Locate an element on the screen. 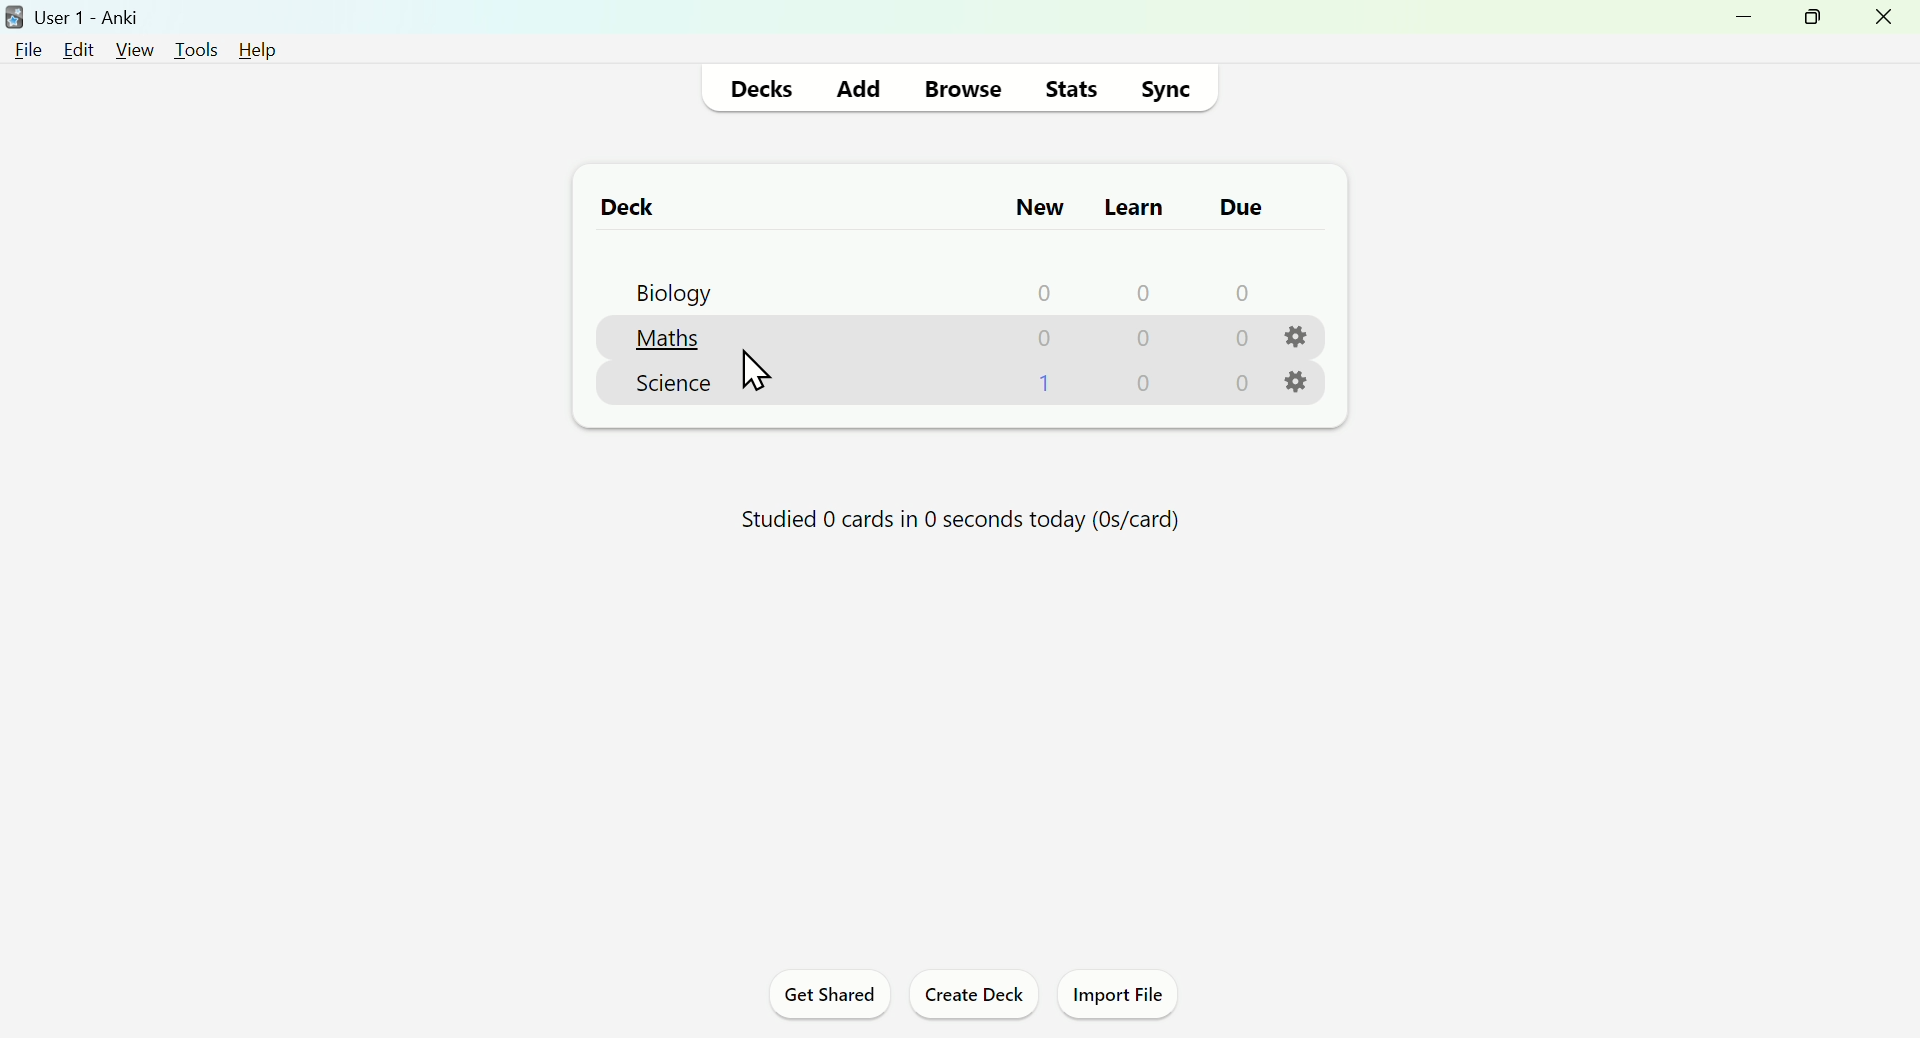 Image resolution: width=1920 pixels, height=1038 pixels. 0 is located at coordinates (1146, 383).